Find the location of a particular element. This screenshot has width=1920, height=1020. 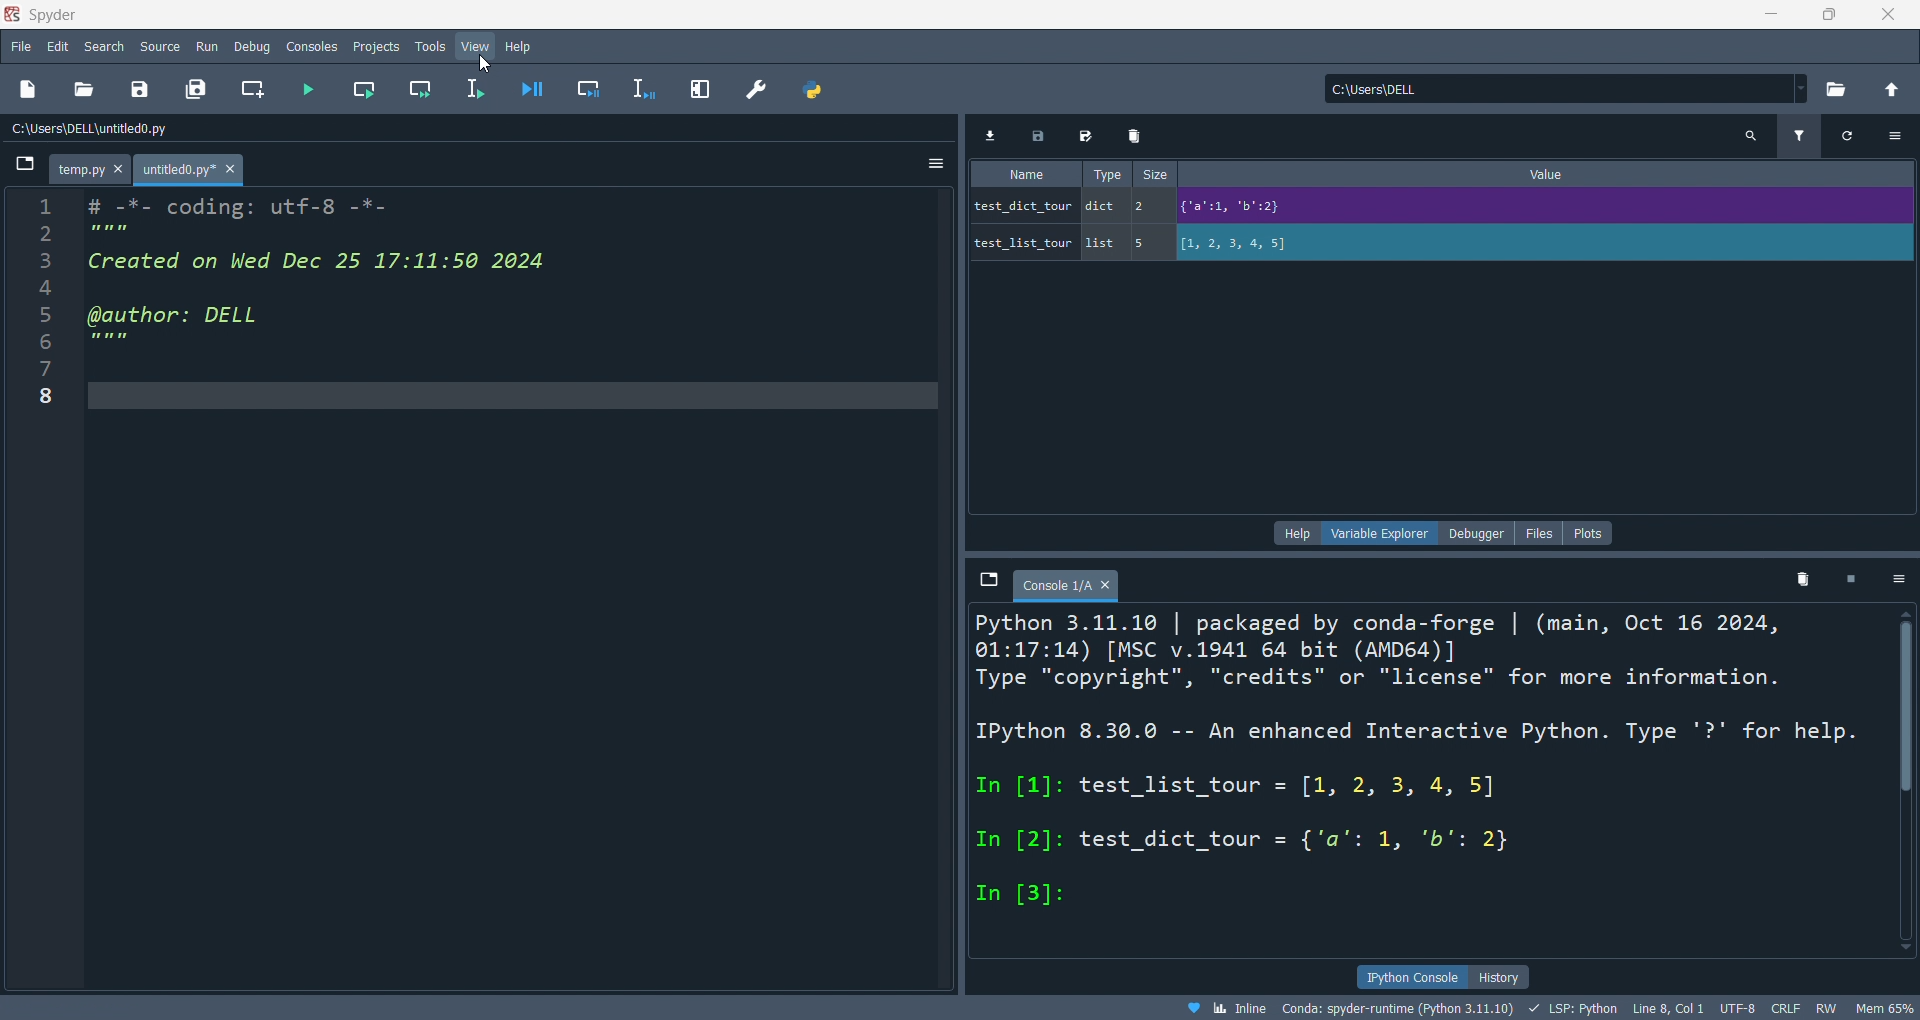

C:\Users\DELL is located at coordinates (1563, 87).